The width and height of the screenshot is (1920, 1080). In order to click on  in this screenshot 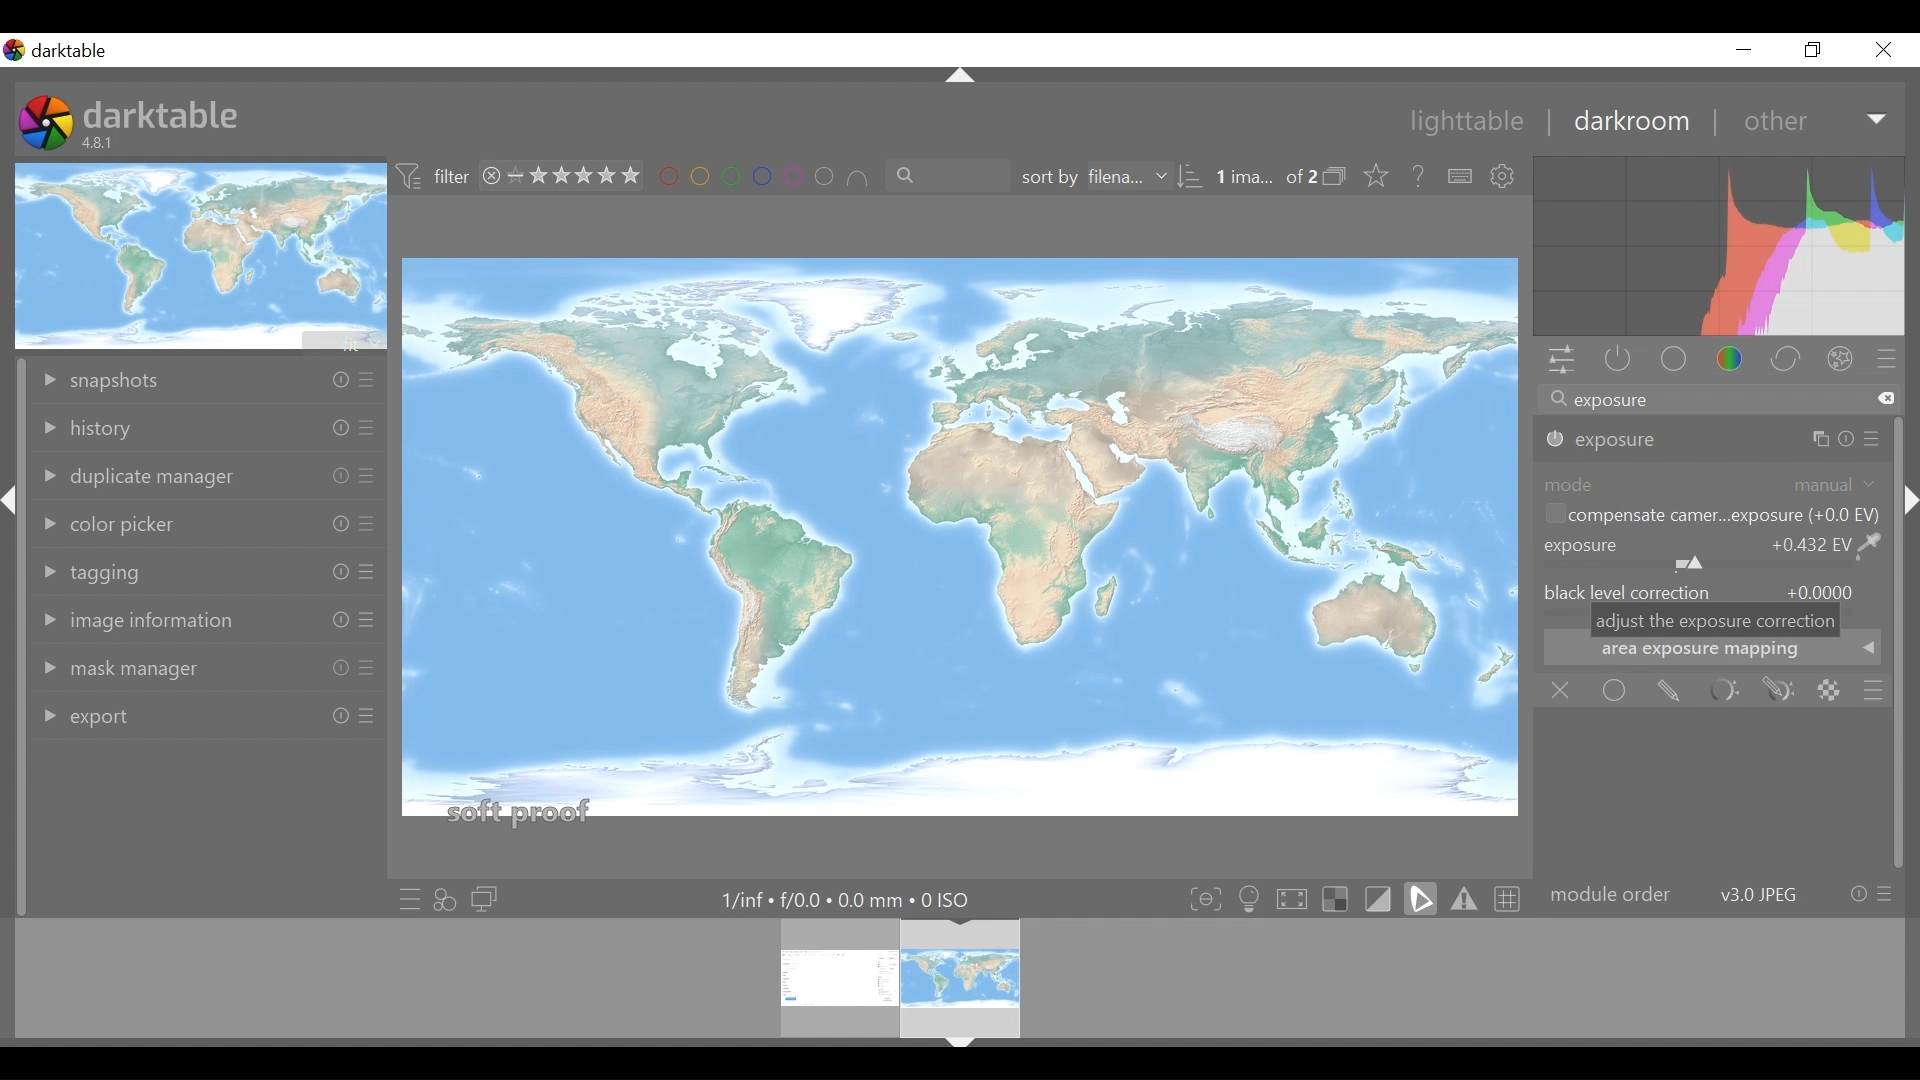, I will do `click(335, 475)`.